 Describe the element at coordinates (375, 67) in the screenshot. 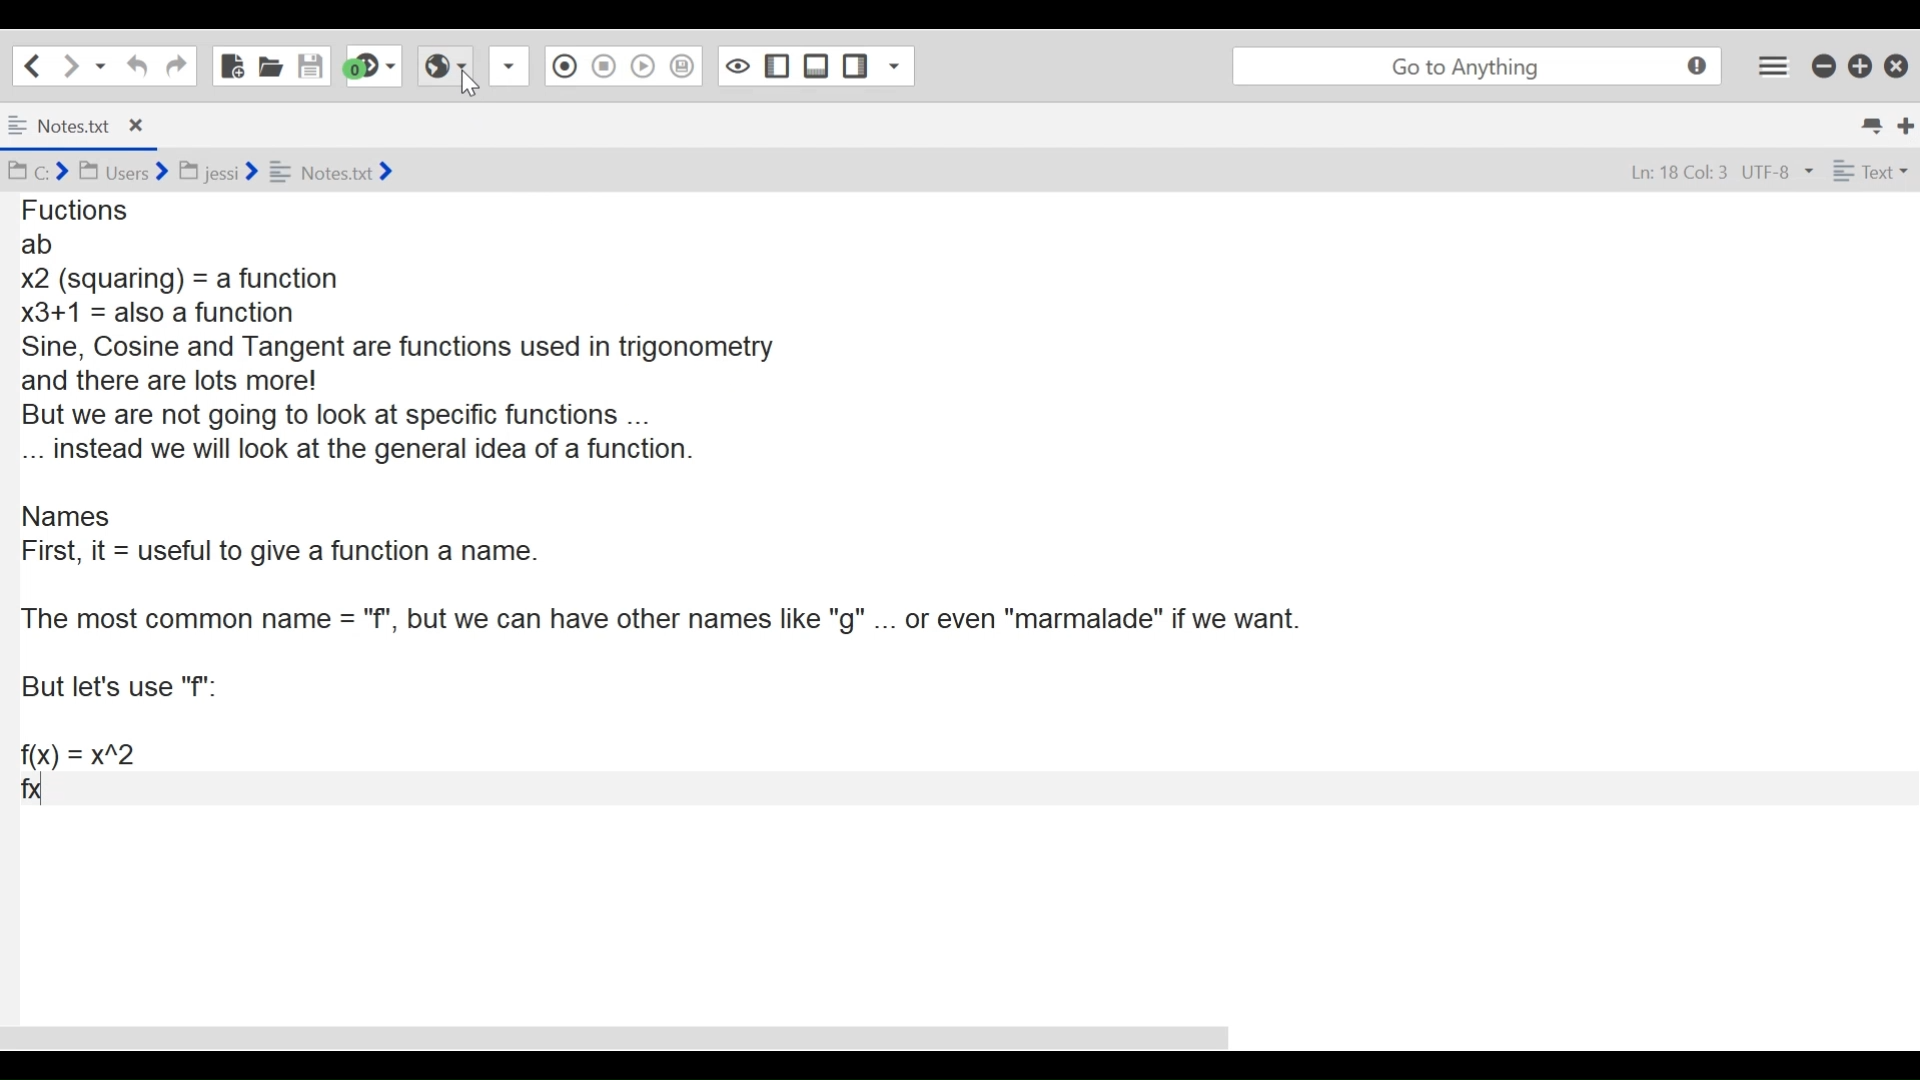

I see `Jump to the next syntax checking result` at that location.